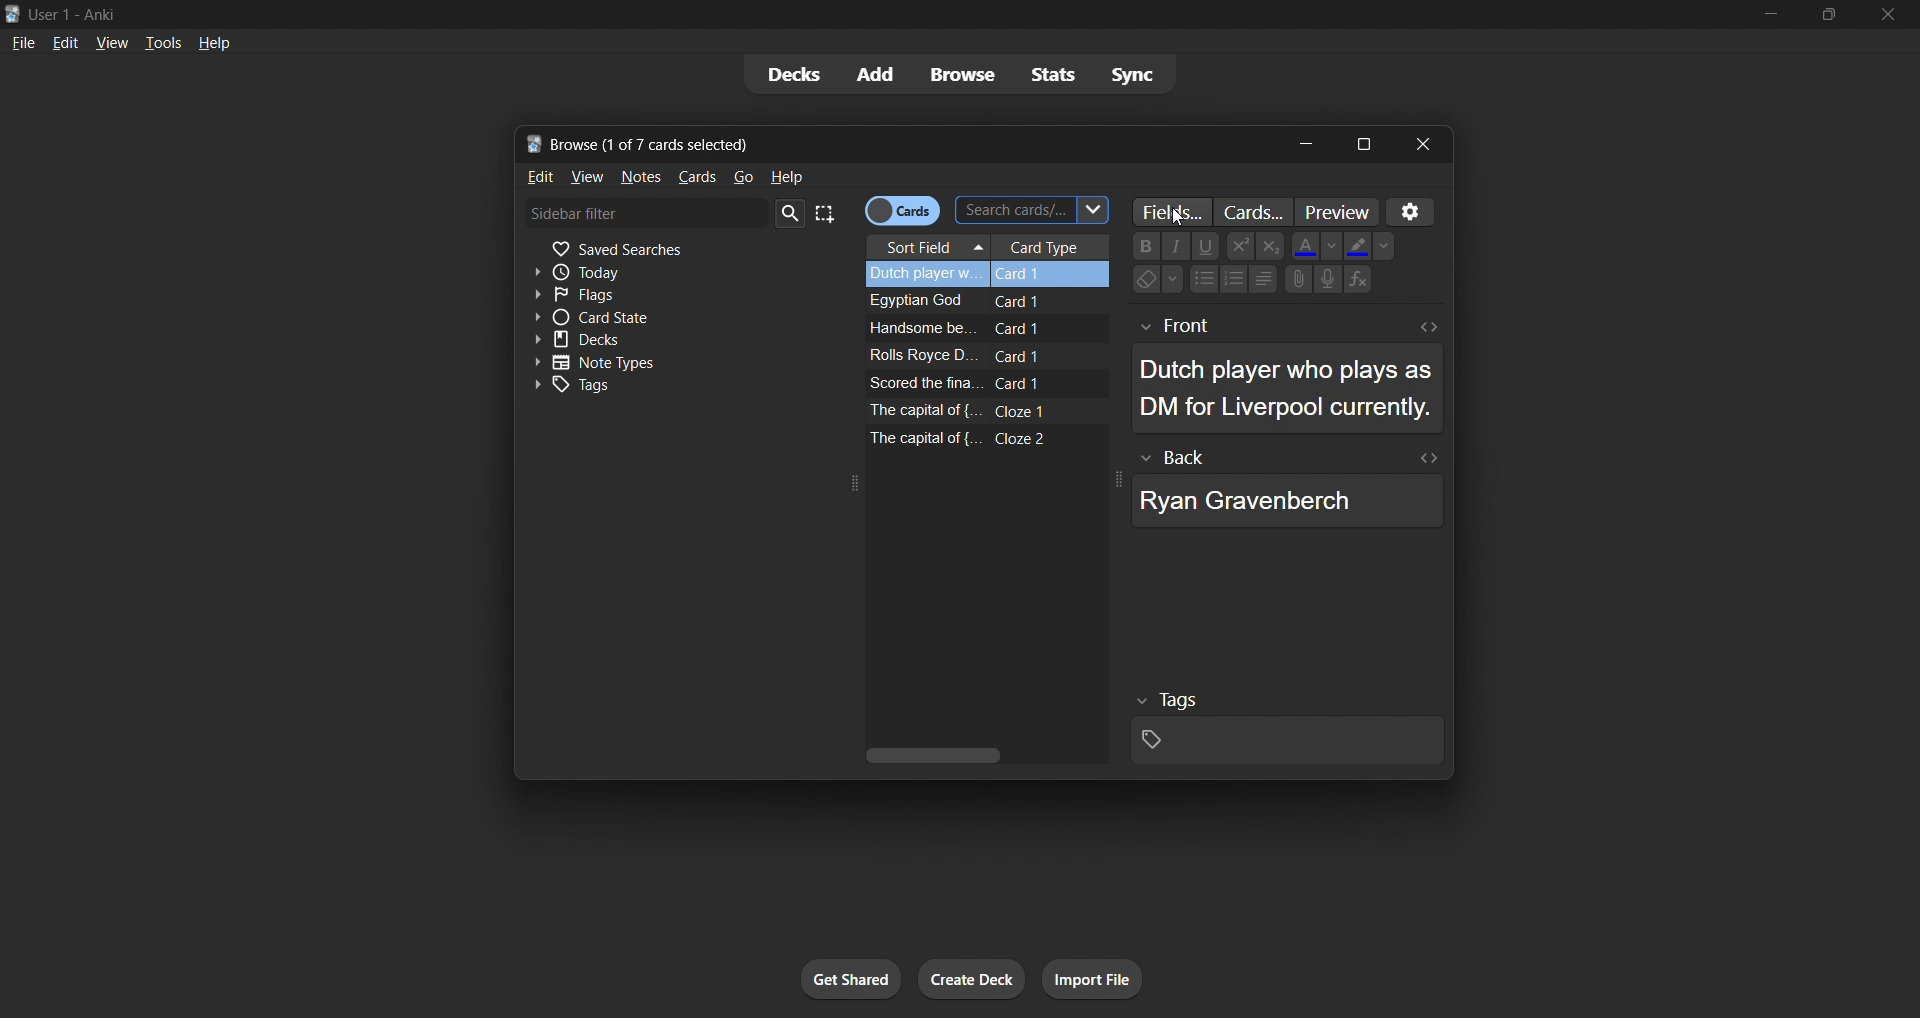 This screenshot has width=1920, height=1018. What do you see at coordinates (1256, 212) in the screenshot?
I see `customize card templates` at bounding box center [1256, 212].